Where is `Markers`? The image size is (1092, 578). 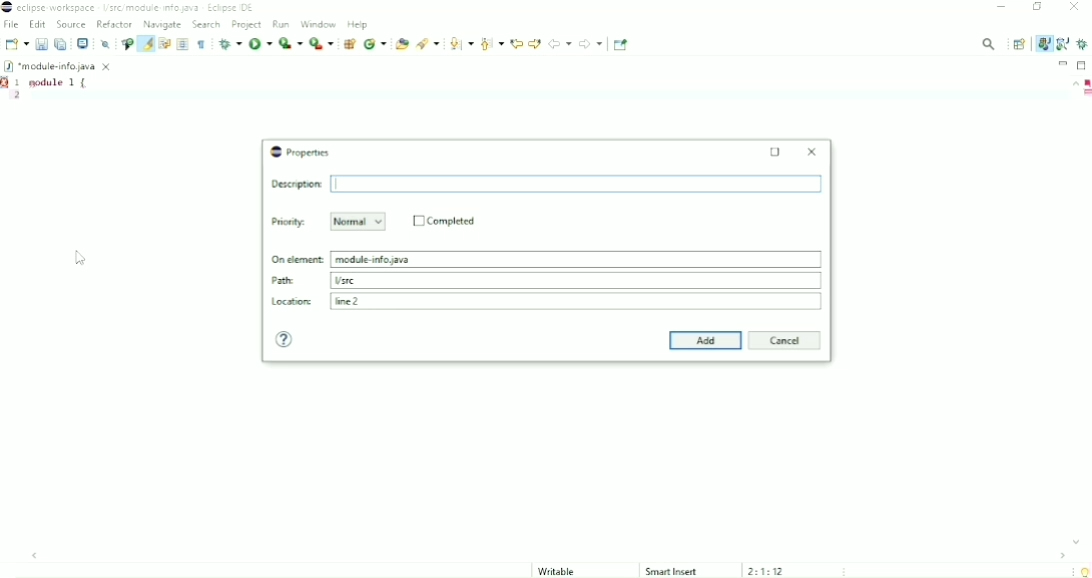
Markers is located at coordinates (7, 82).